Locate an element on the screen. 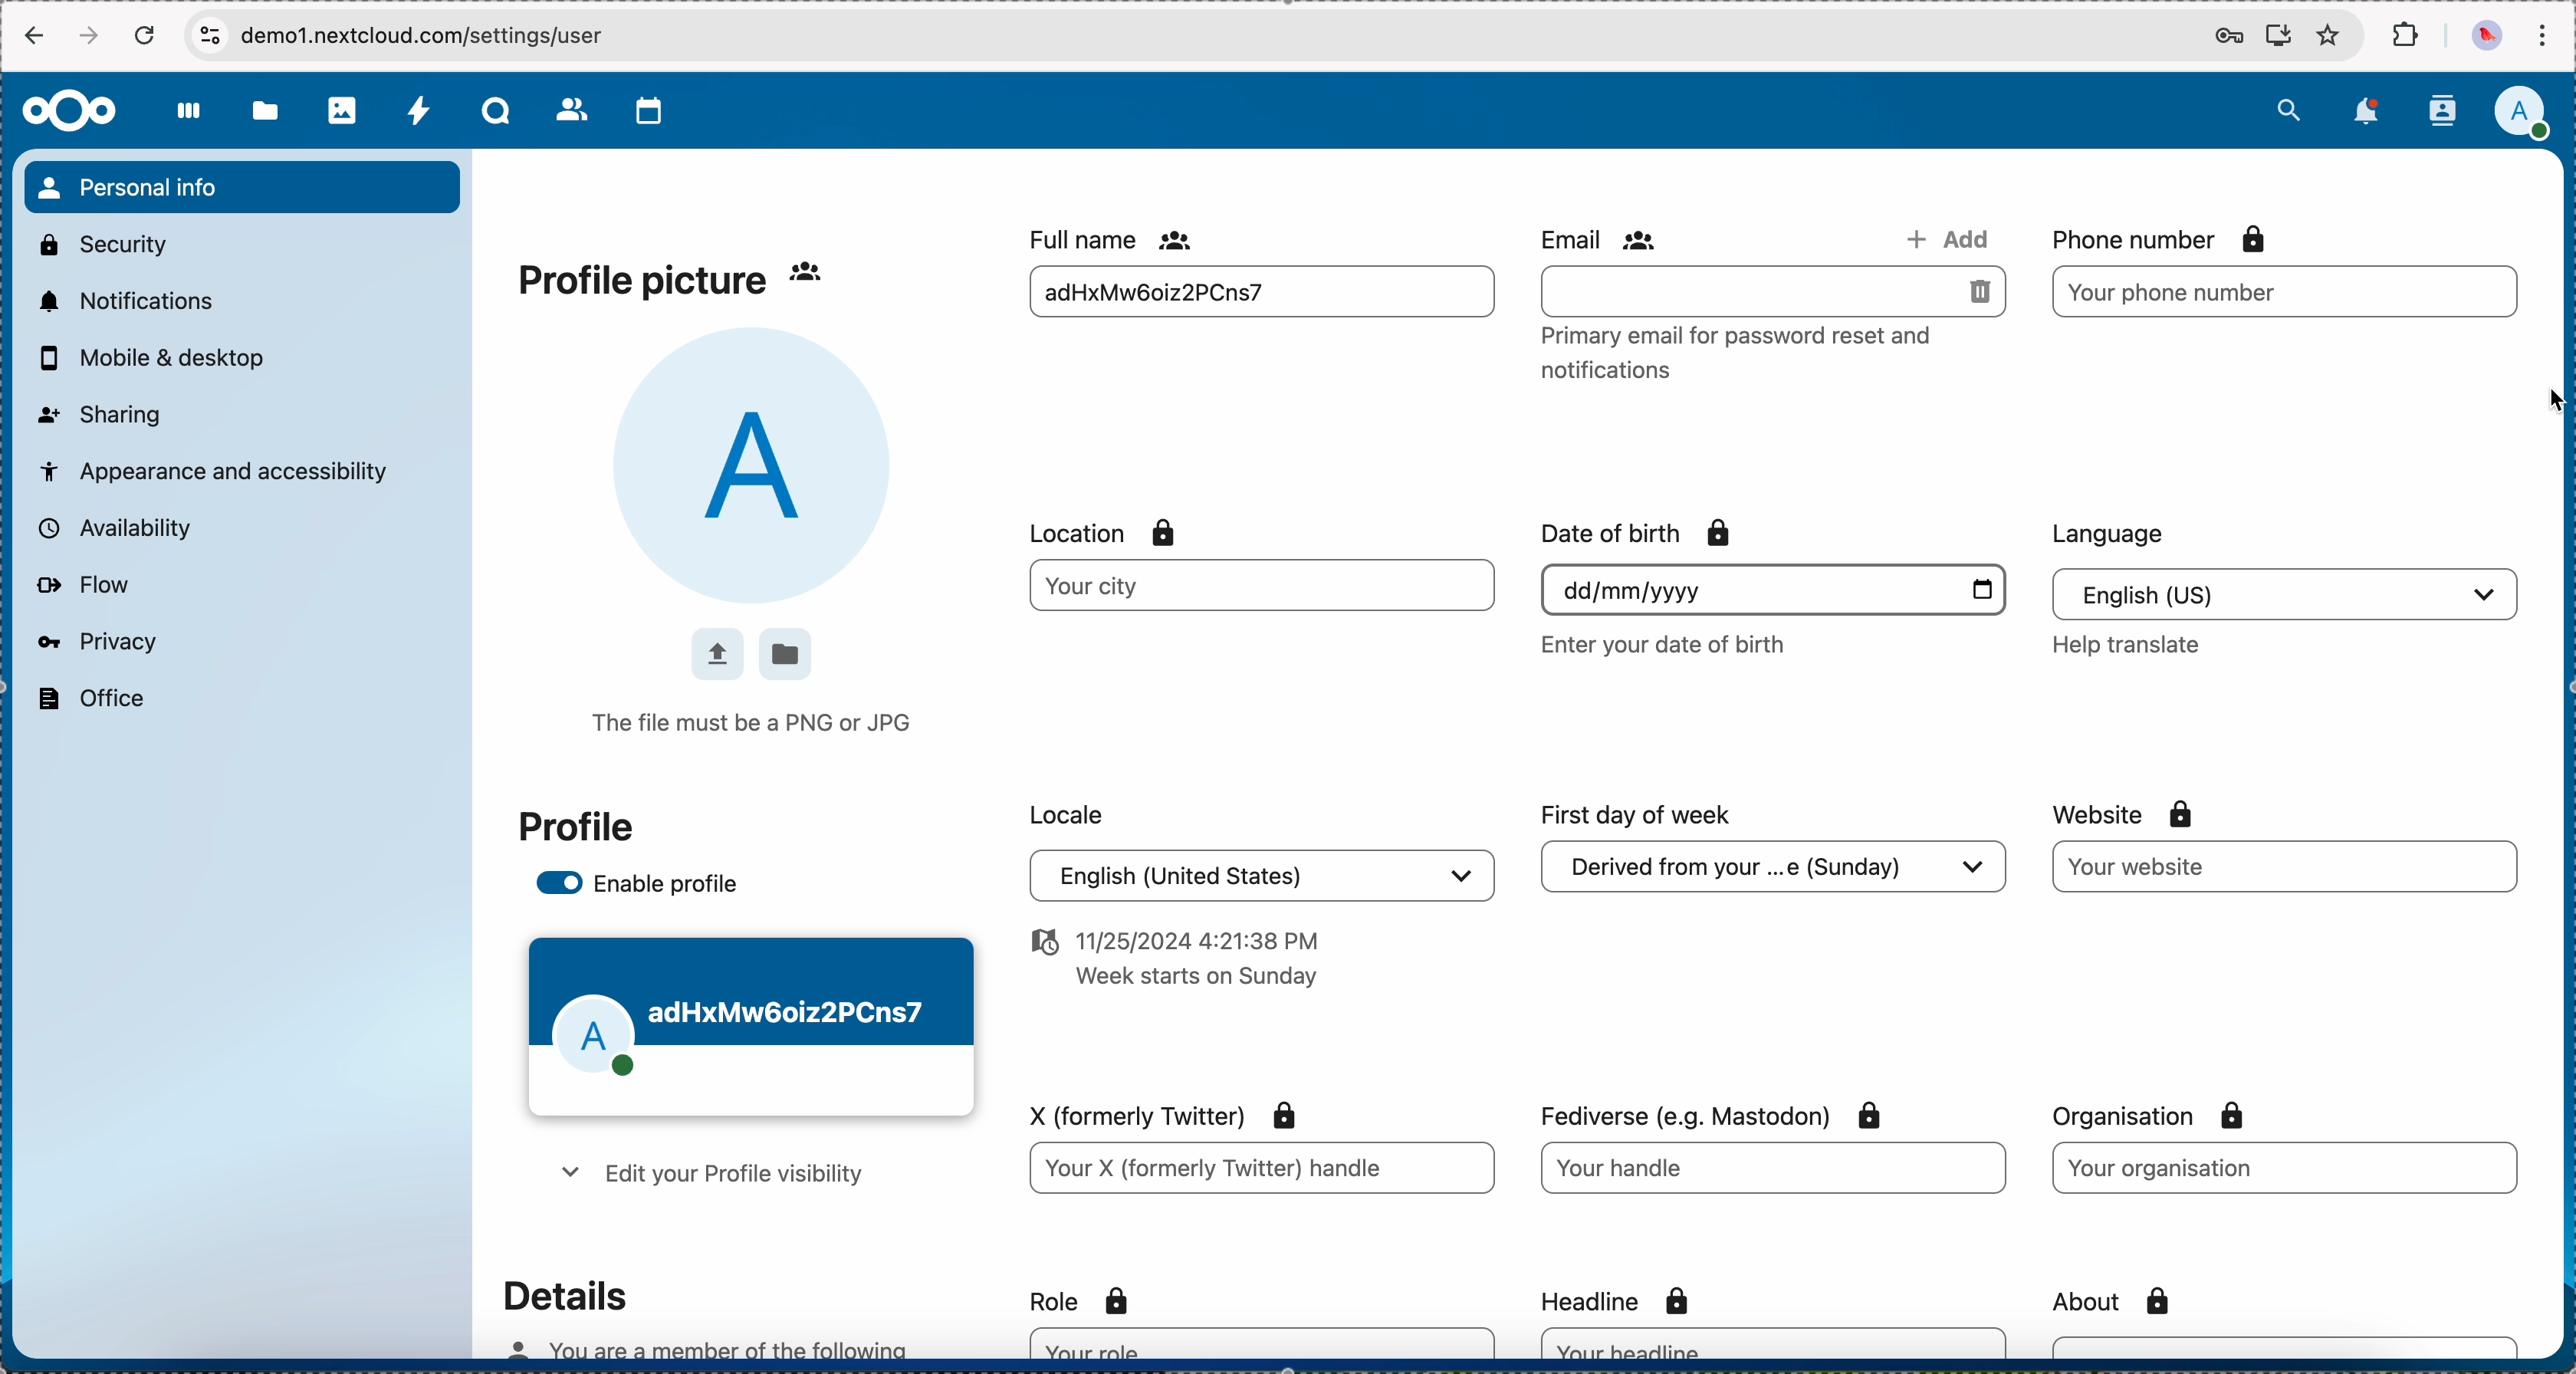 The image size is (2576, 1374). flow is located at coordinates (82, 586).